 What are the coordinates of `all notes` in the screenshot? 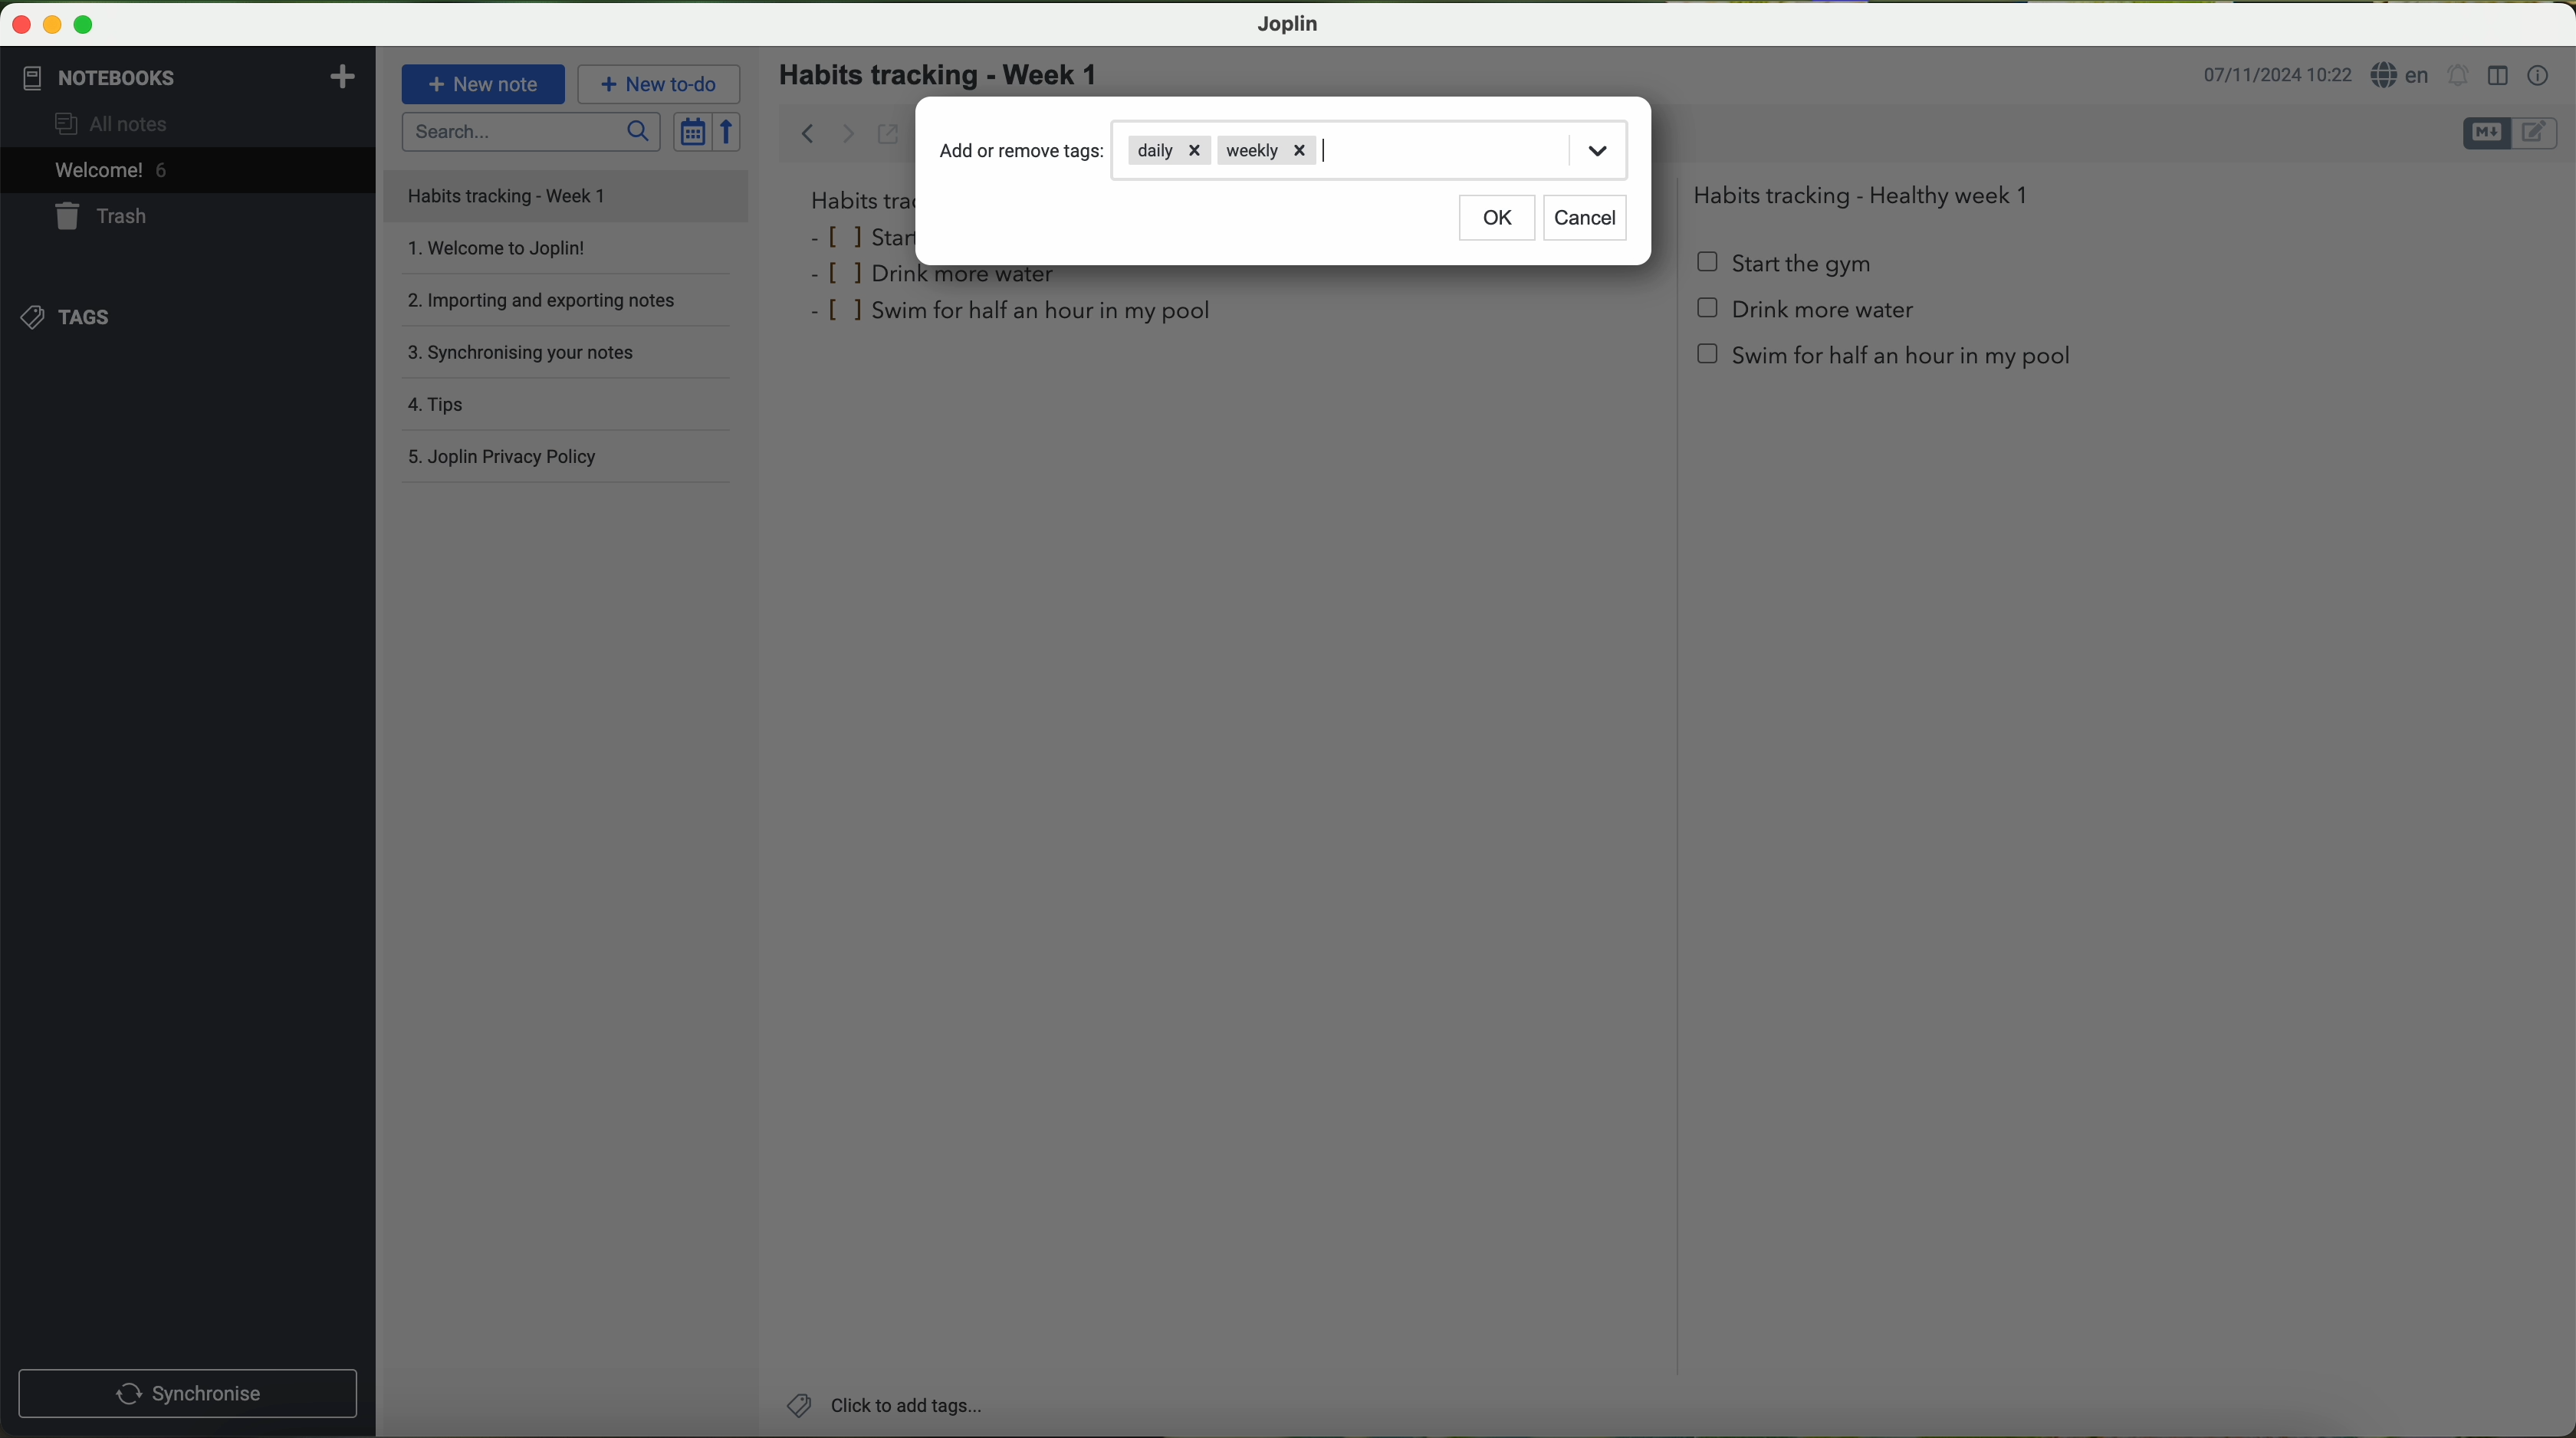 It's located at (117, 122).